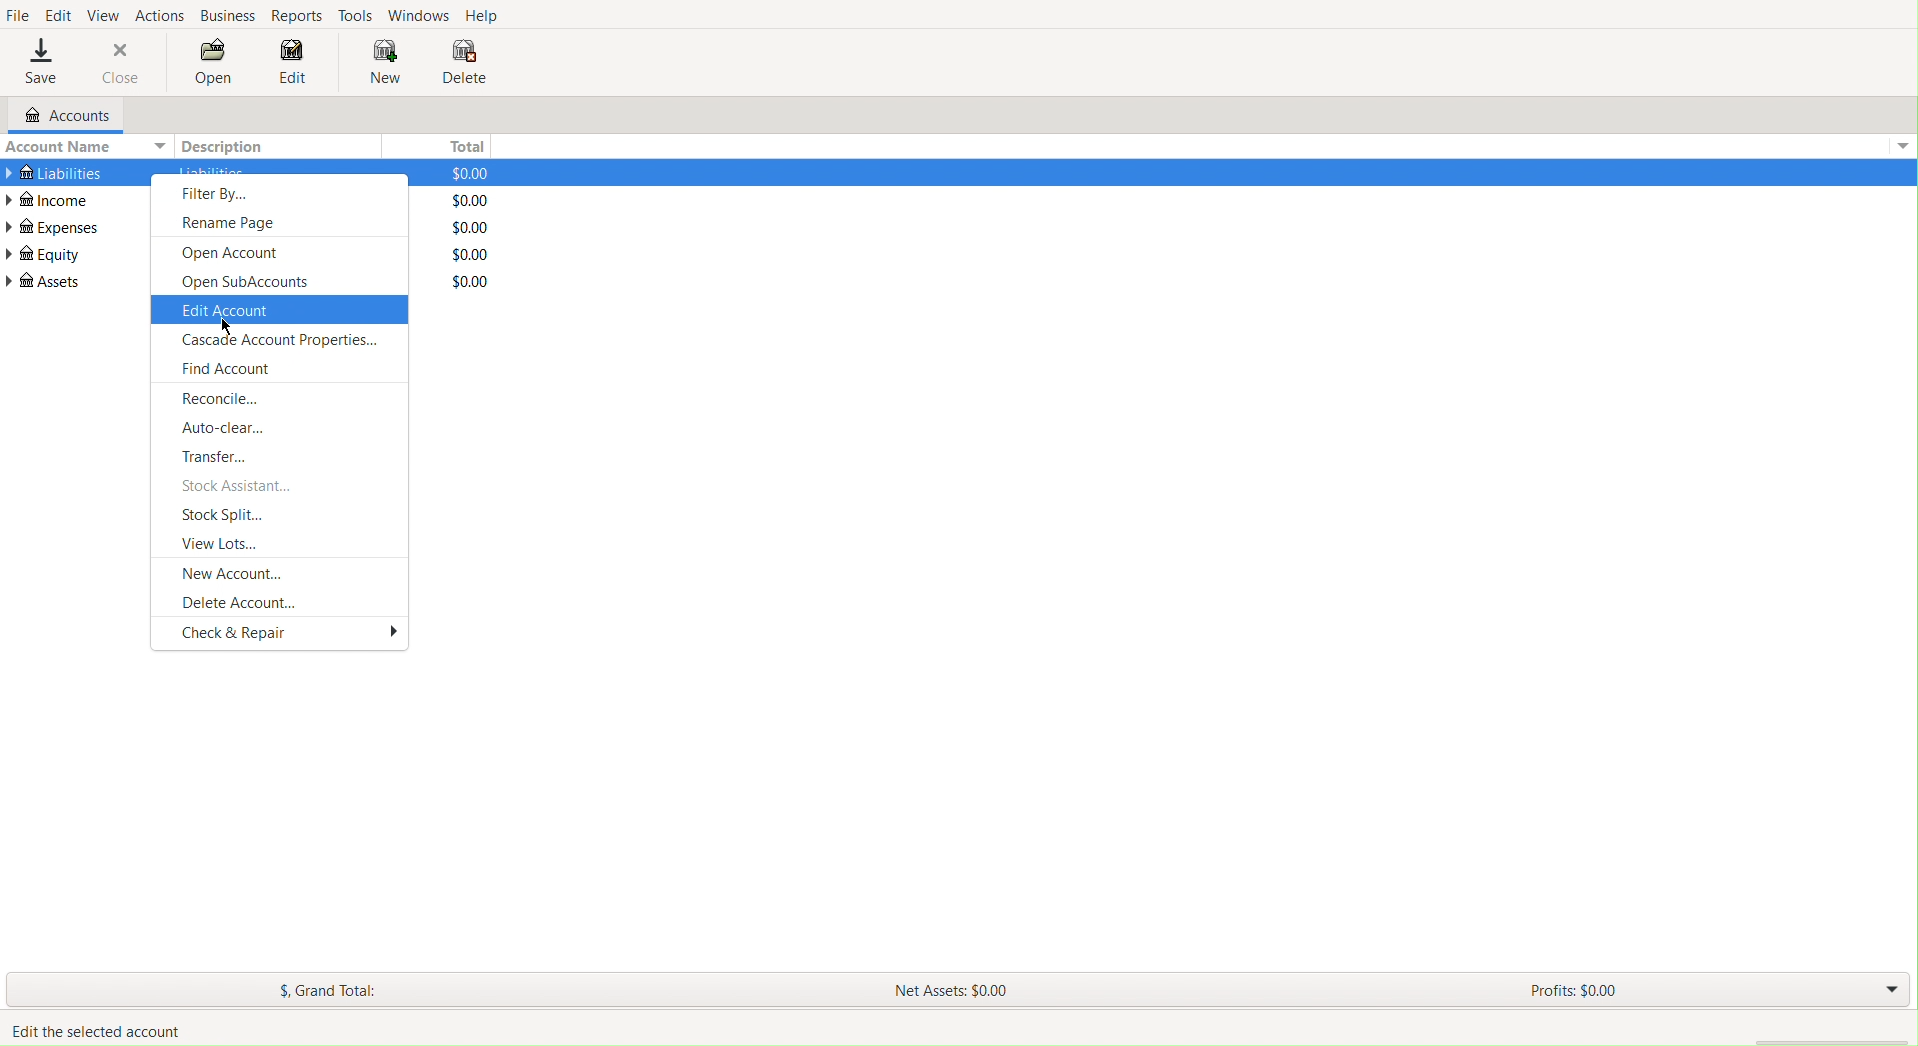 This screenshot has width=1918, height=1046. Describe the element at coordinates (228, 515) in the screenshot. I see `Stock Split` at that location.